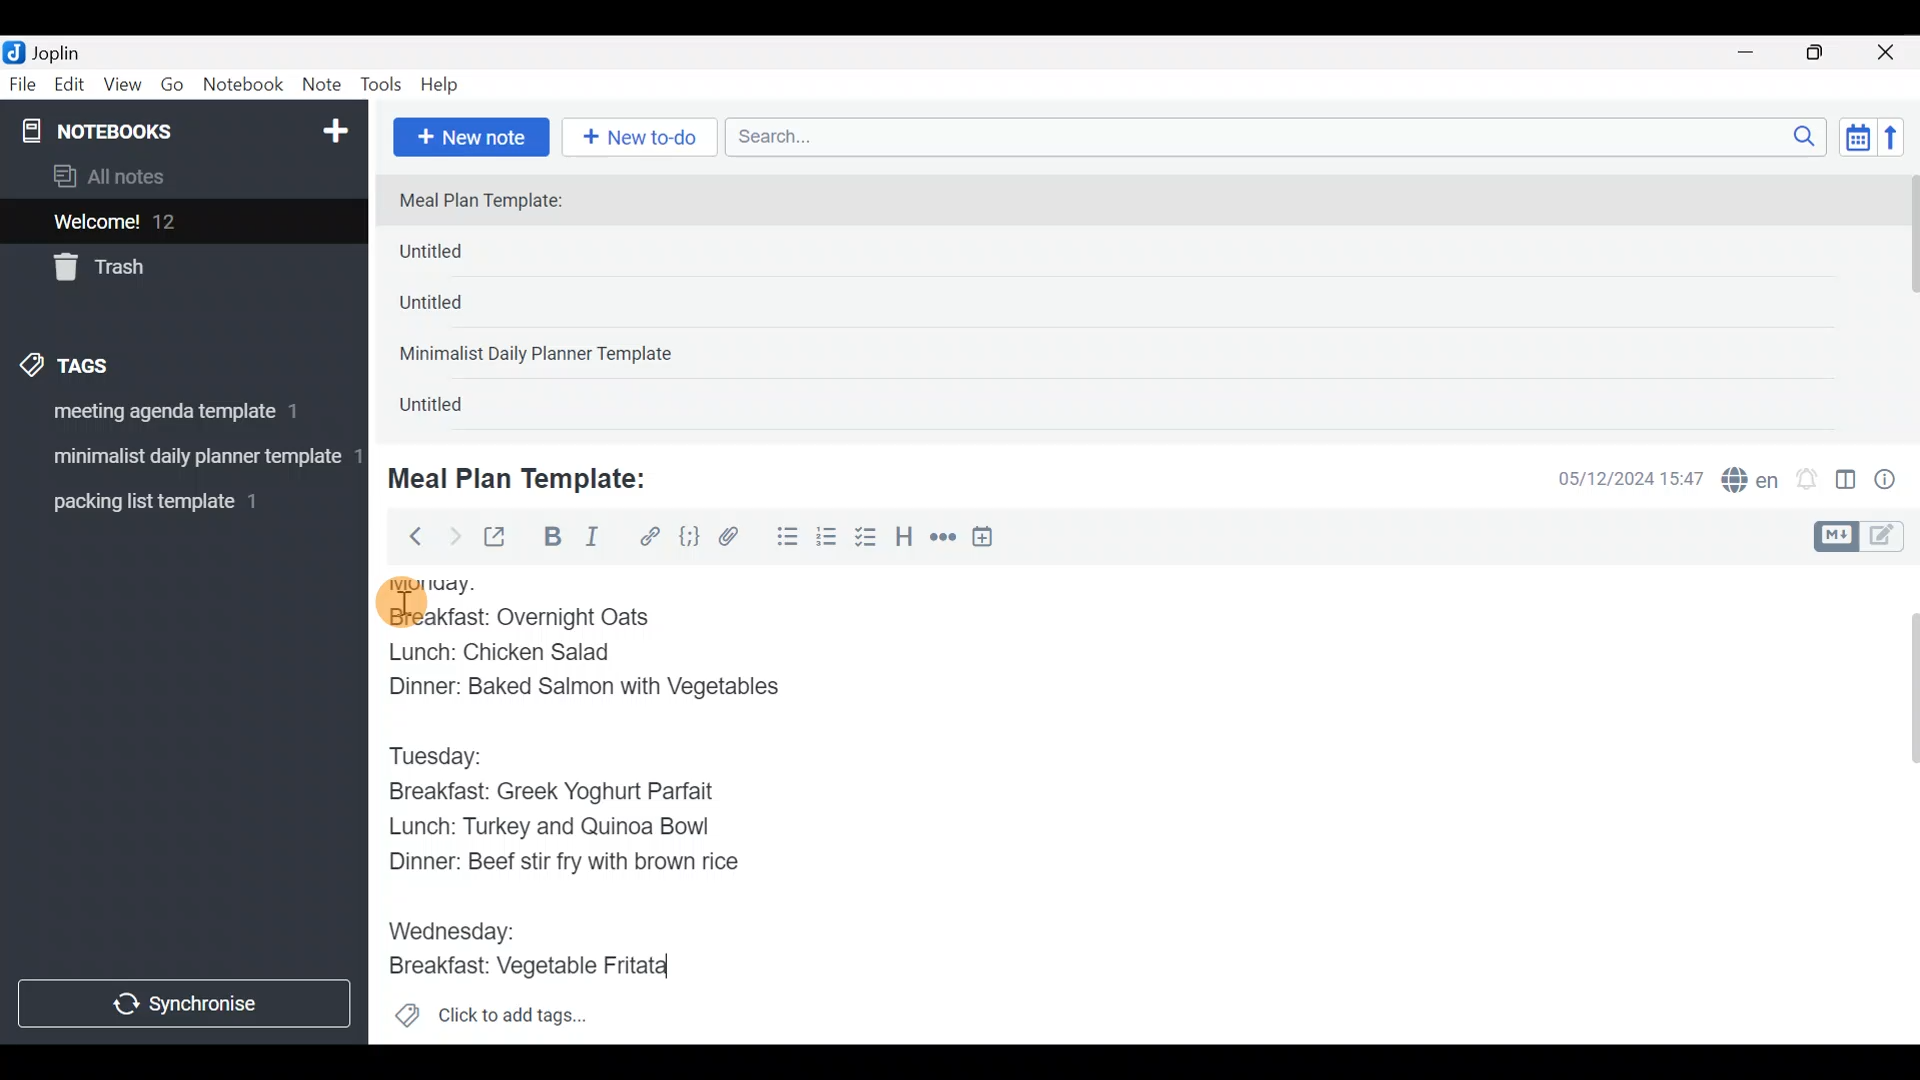 The image size is (1920, 1080). Describe the element at coordinates (1847, 482) in the screenshot. I see `Toggle editor layout` at that location.